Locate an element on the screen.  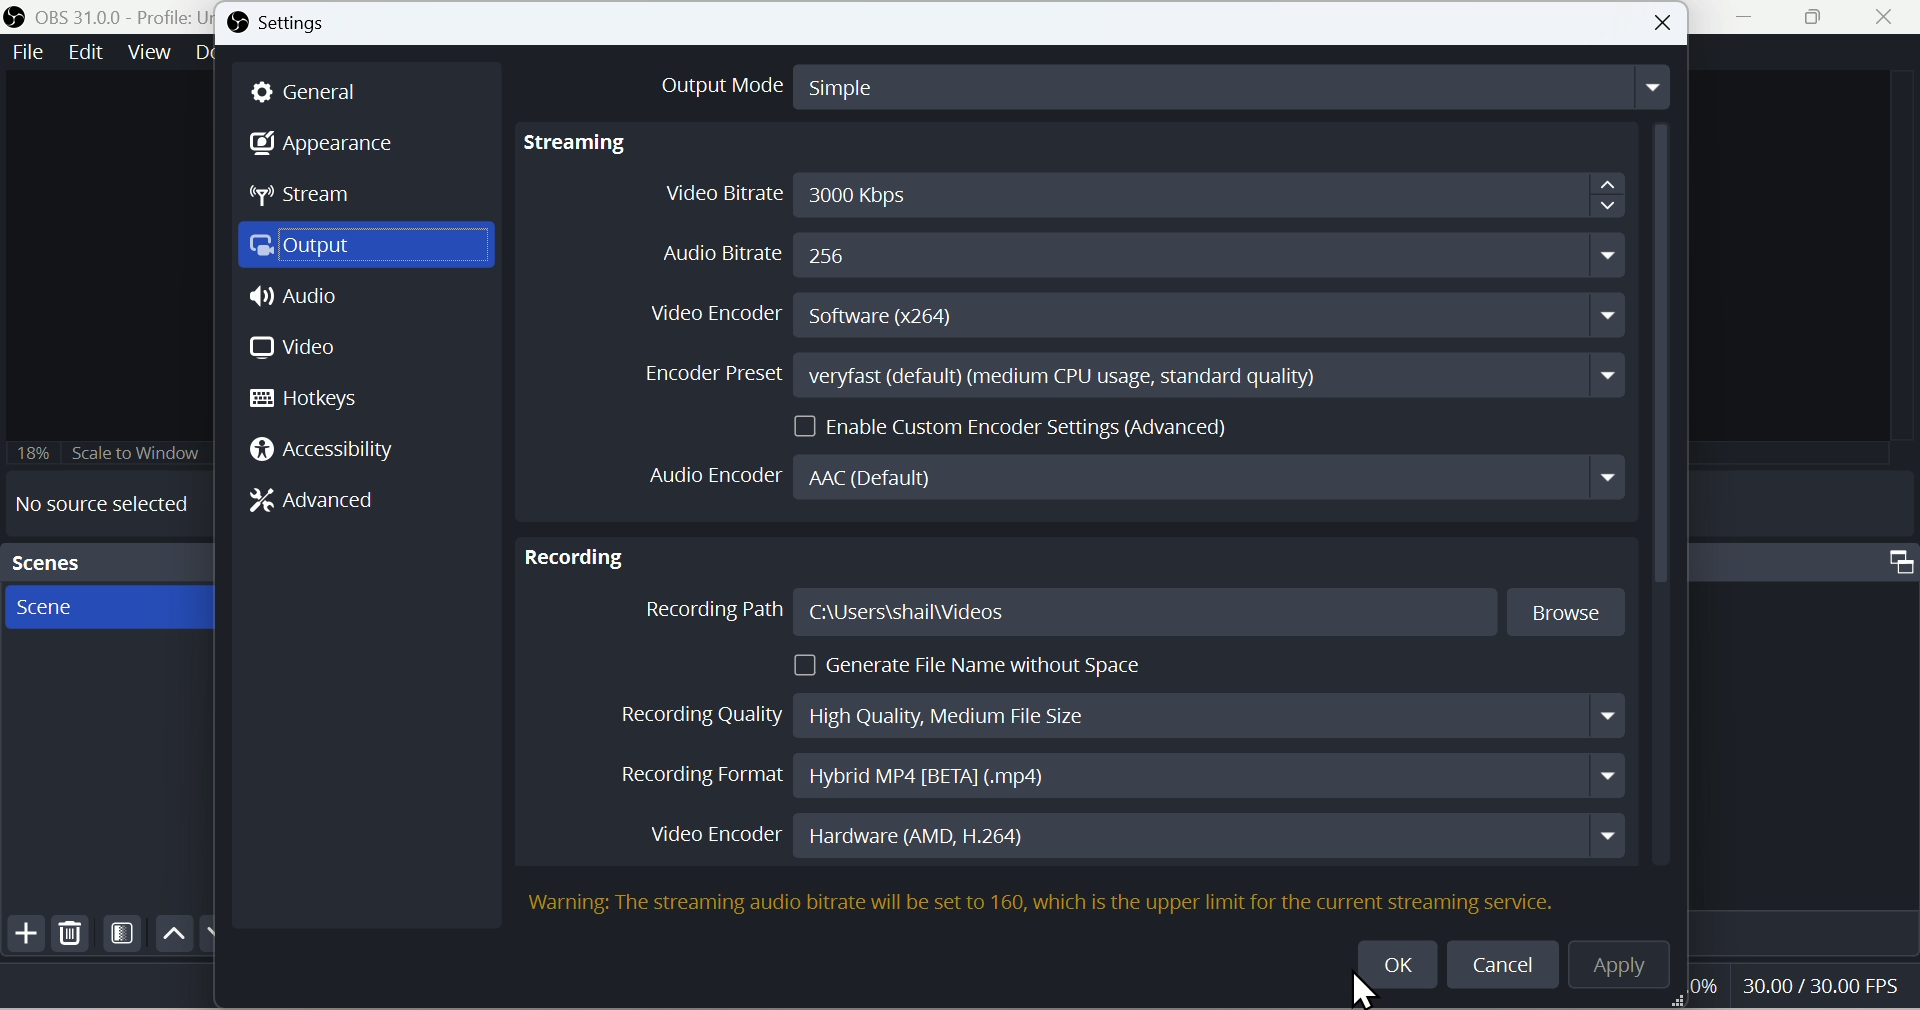
Apply is located at coordinates (1630, 969).